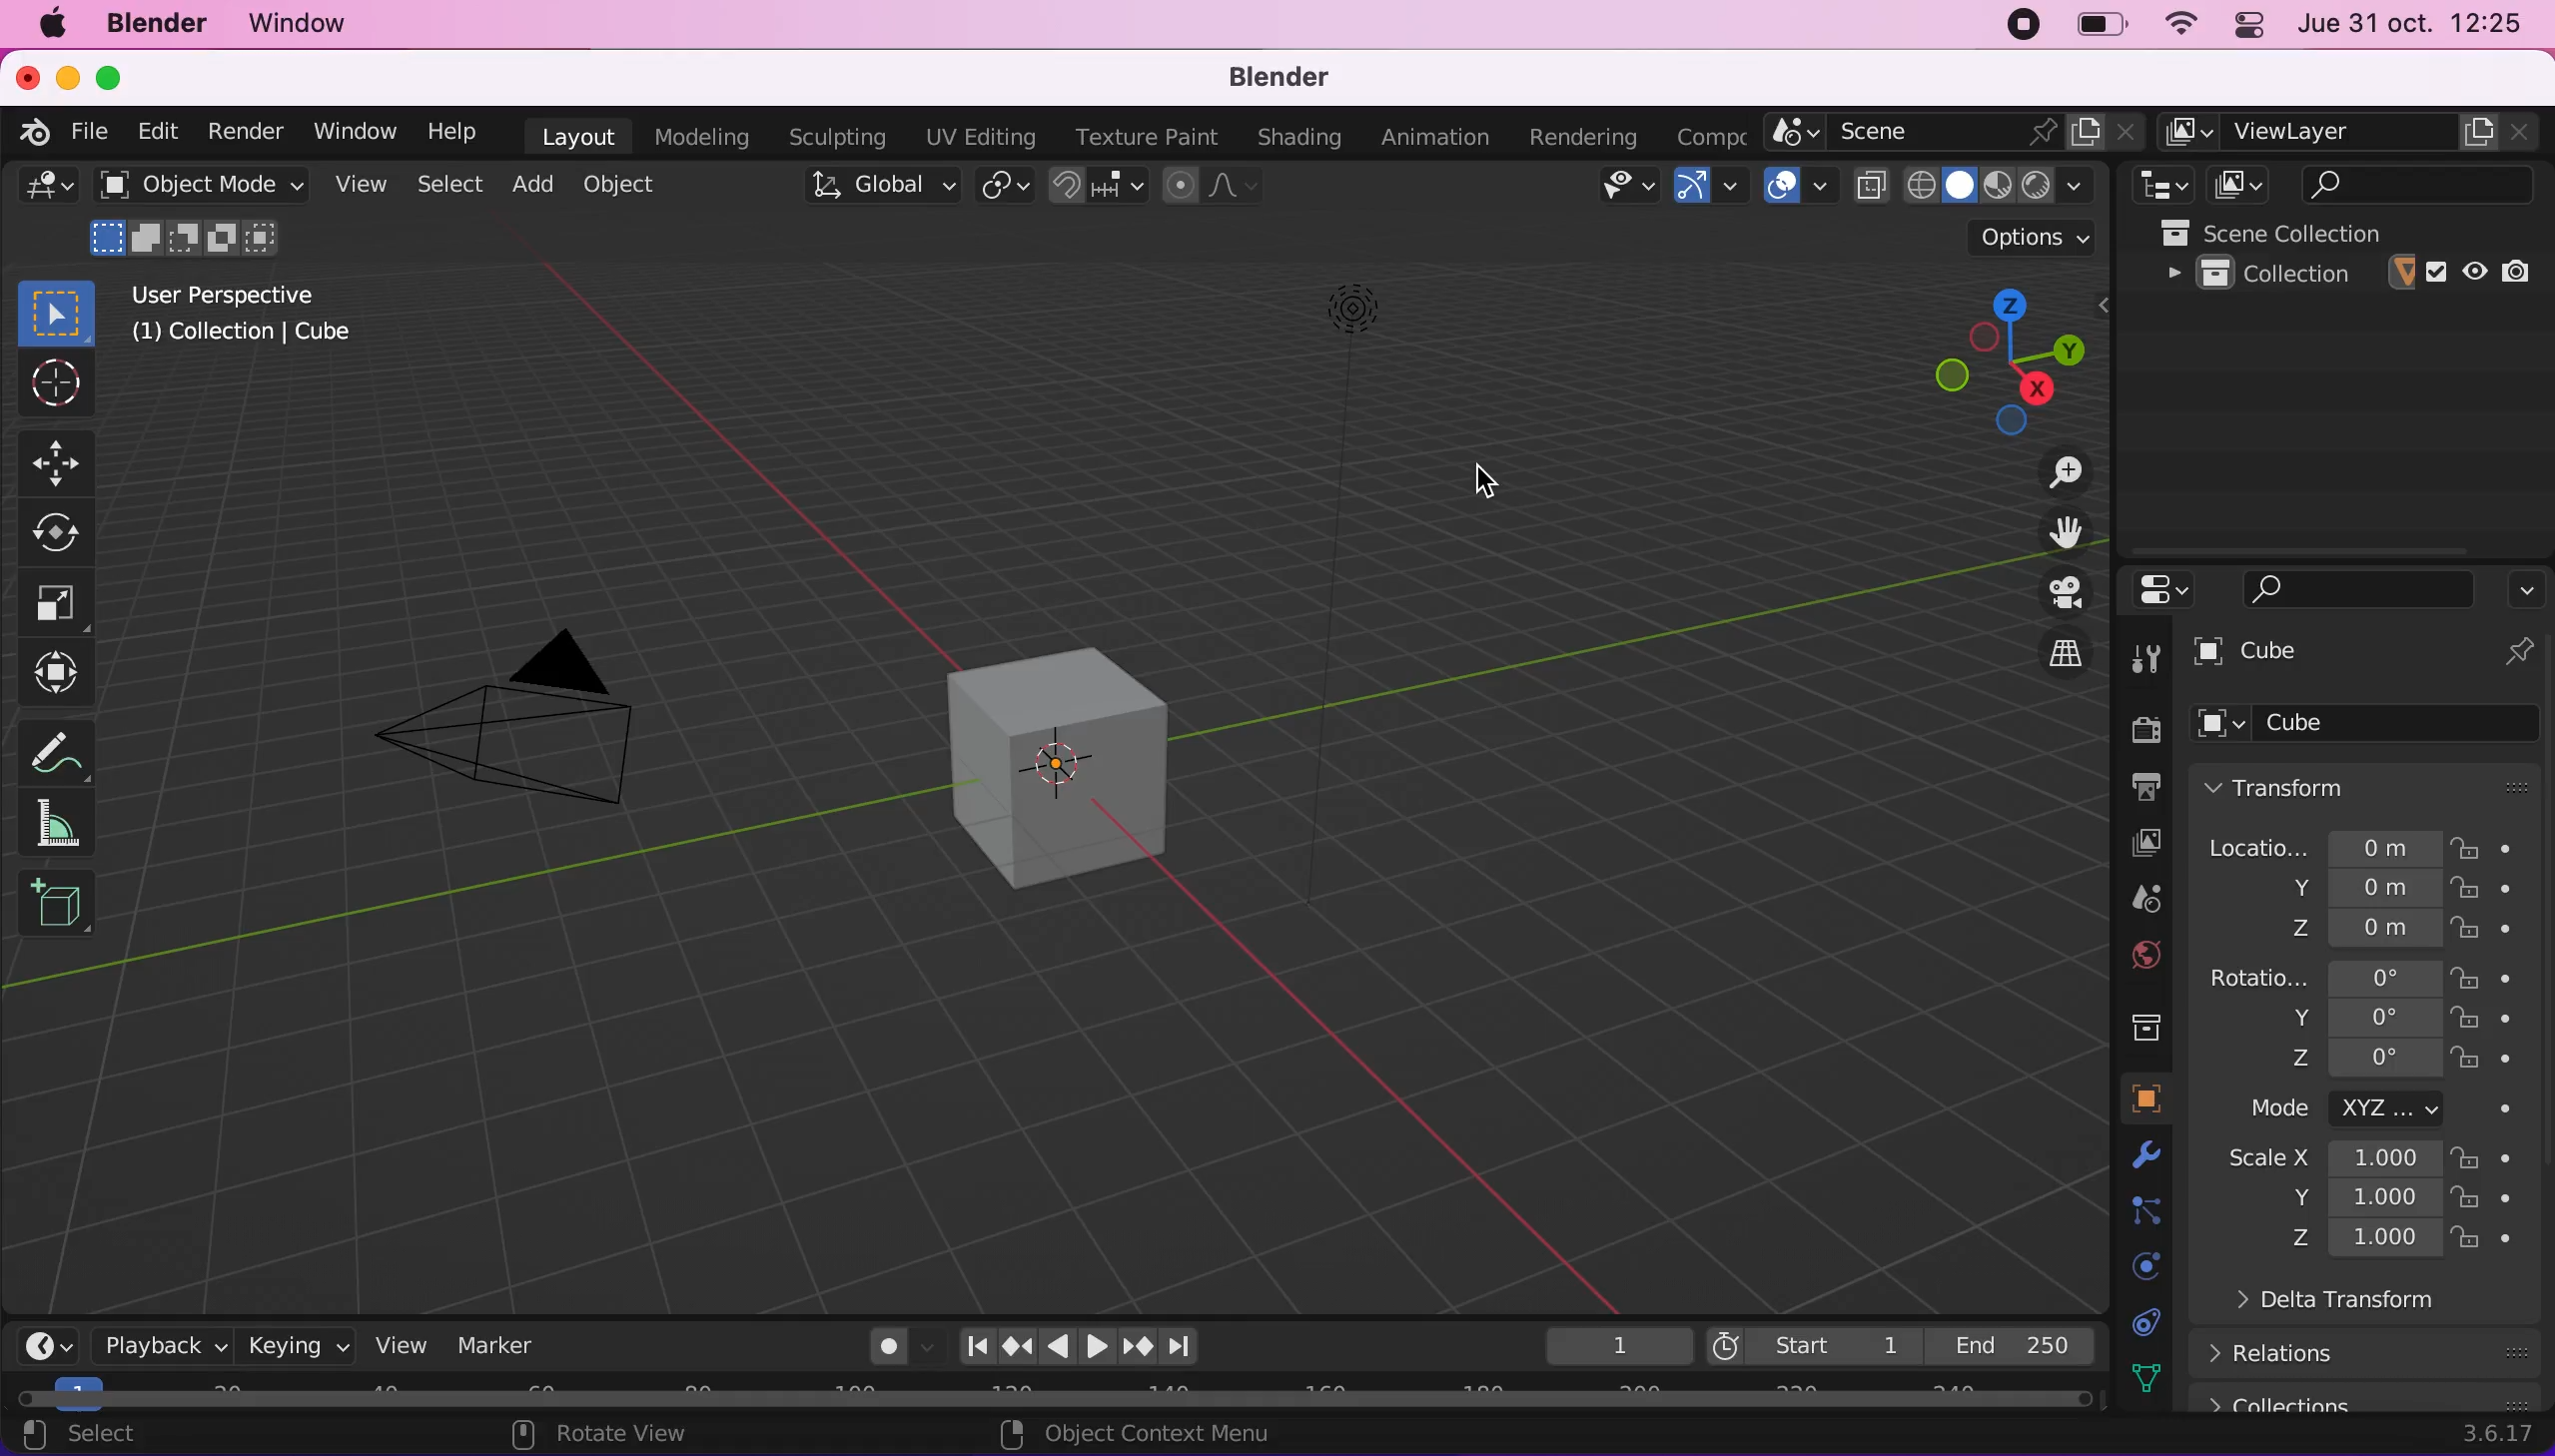 The width and height of the screenshot is (2555, 1456). What do you see at coordinates (1293, 77) in the screenshot?
I see `blender` at bounding box center [1293, 77].